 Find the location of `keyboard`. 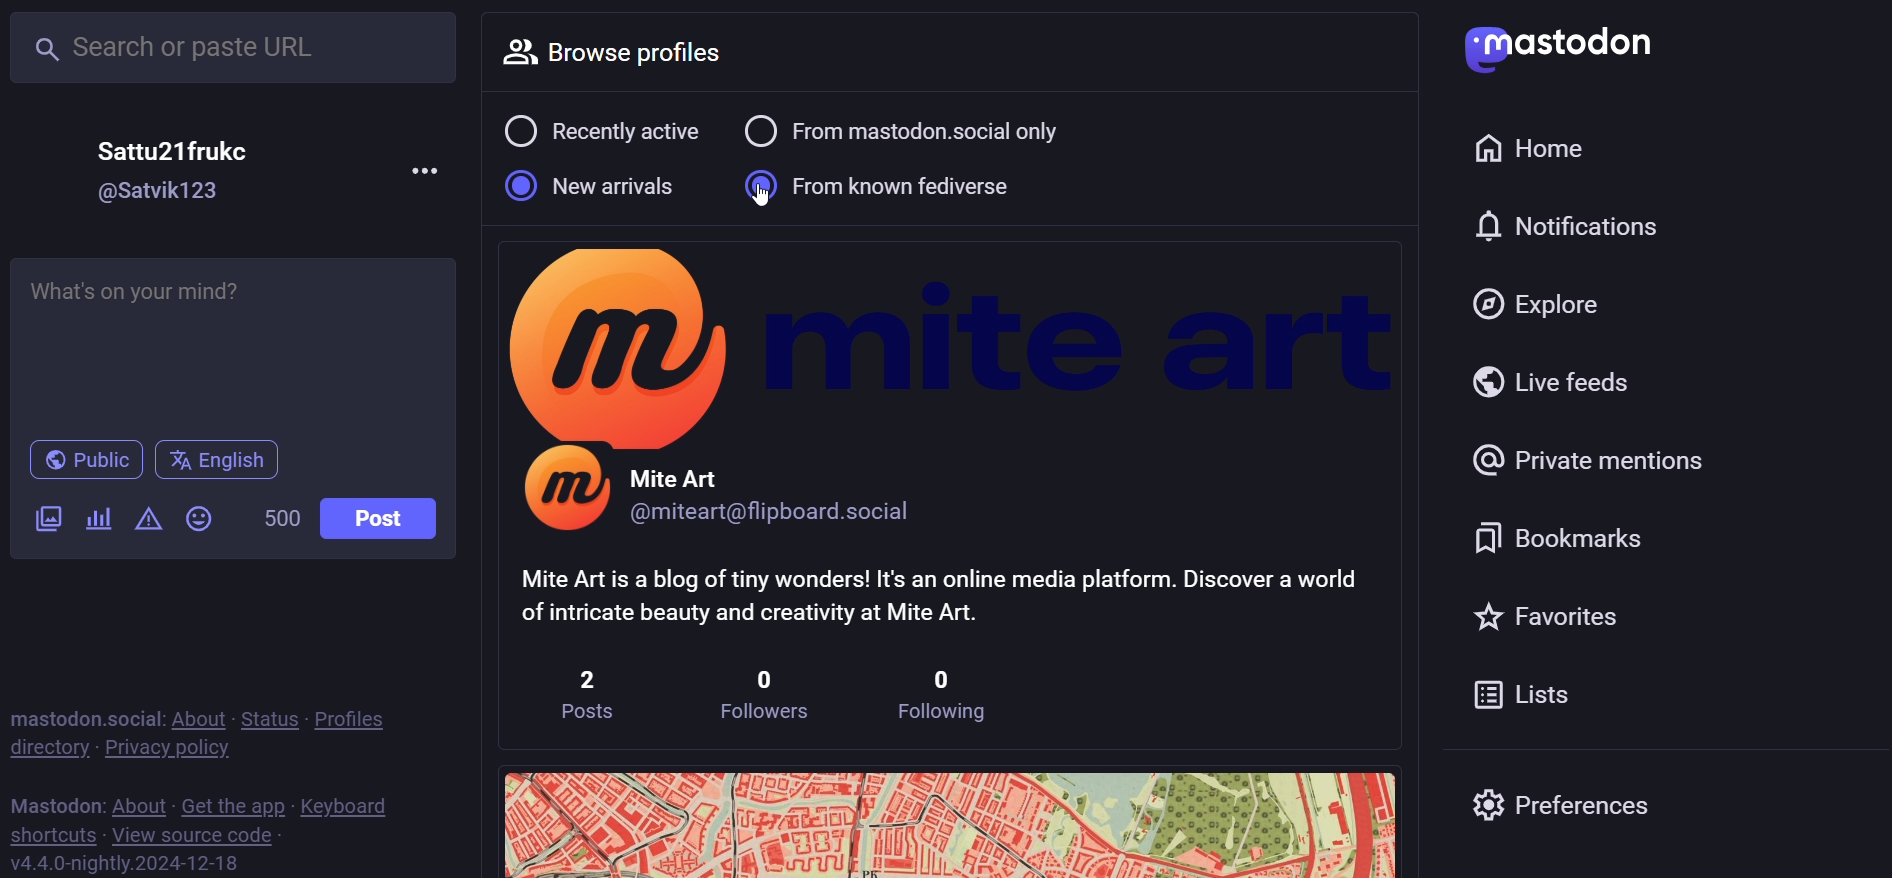

keyboard is located at coordinates (353, 806).